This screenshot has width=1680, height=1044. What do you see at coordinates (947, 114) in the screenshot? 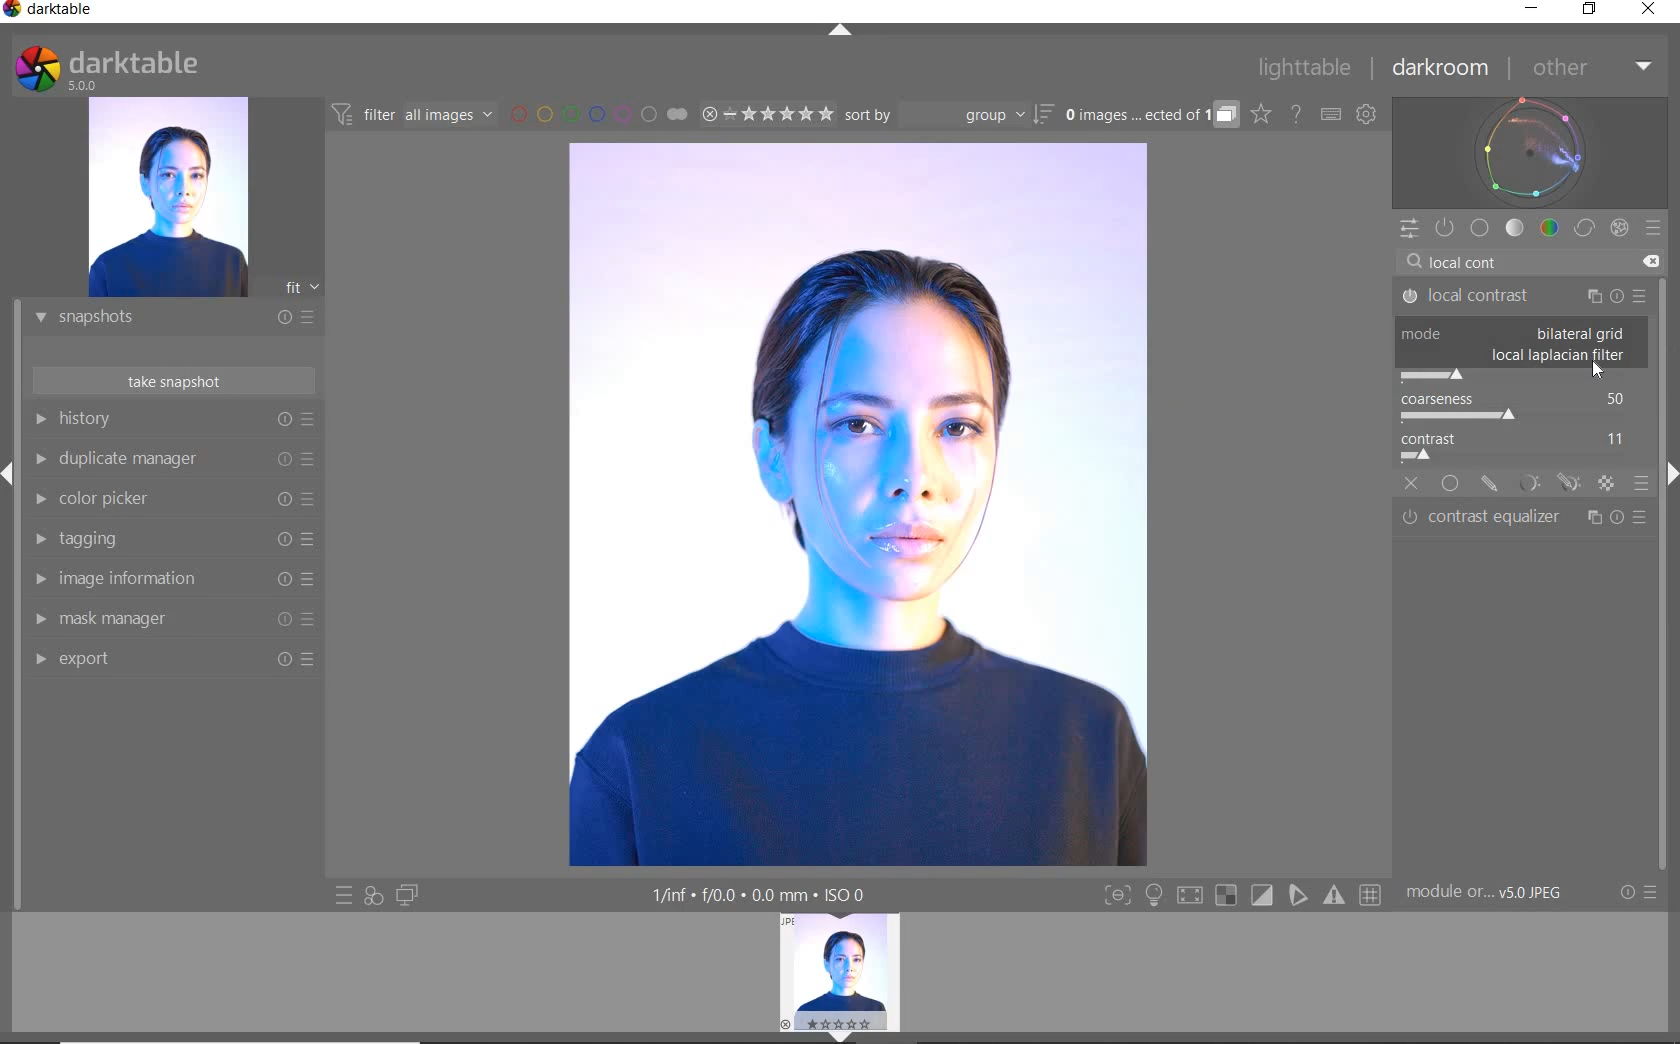
I see `SORT` at bounding box center [947, 114].